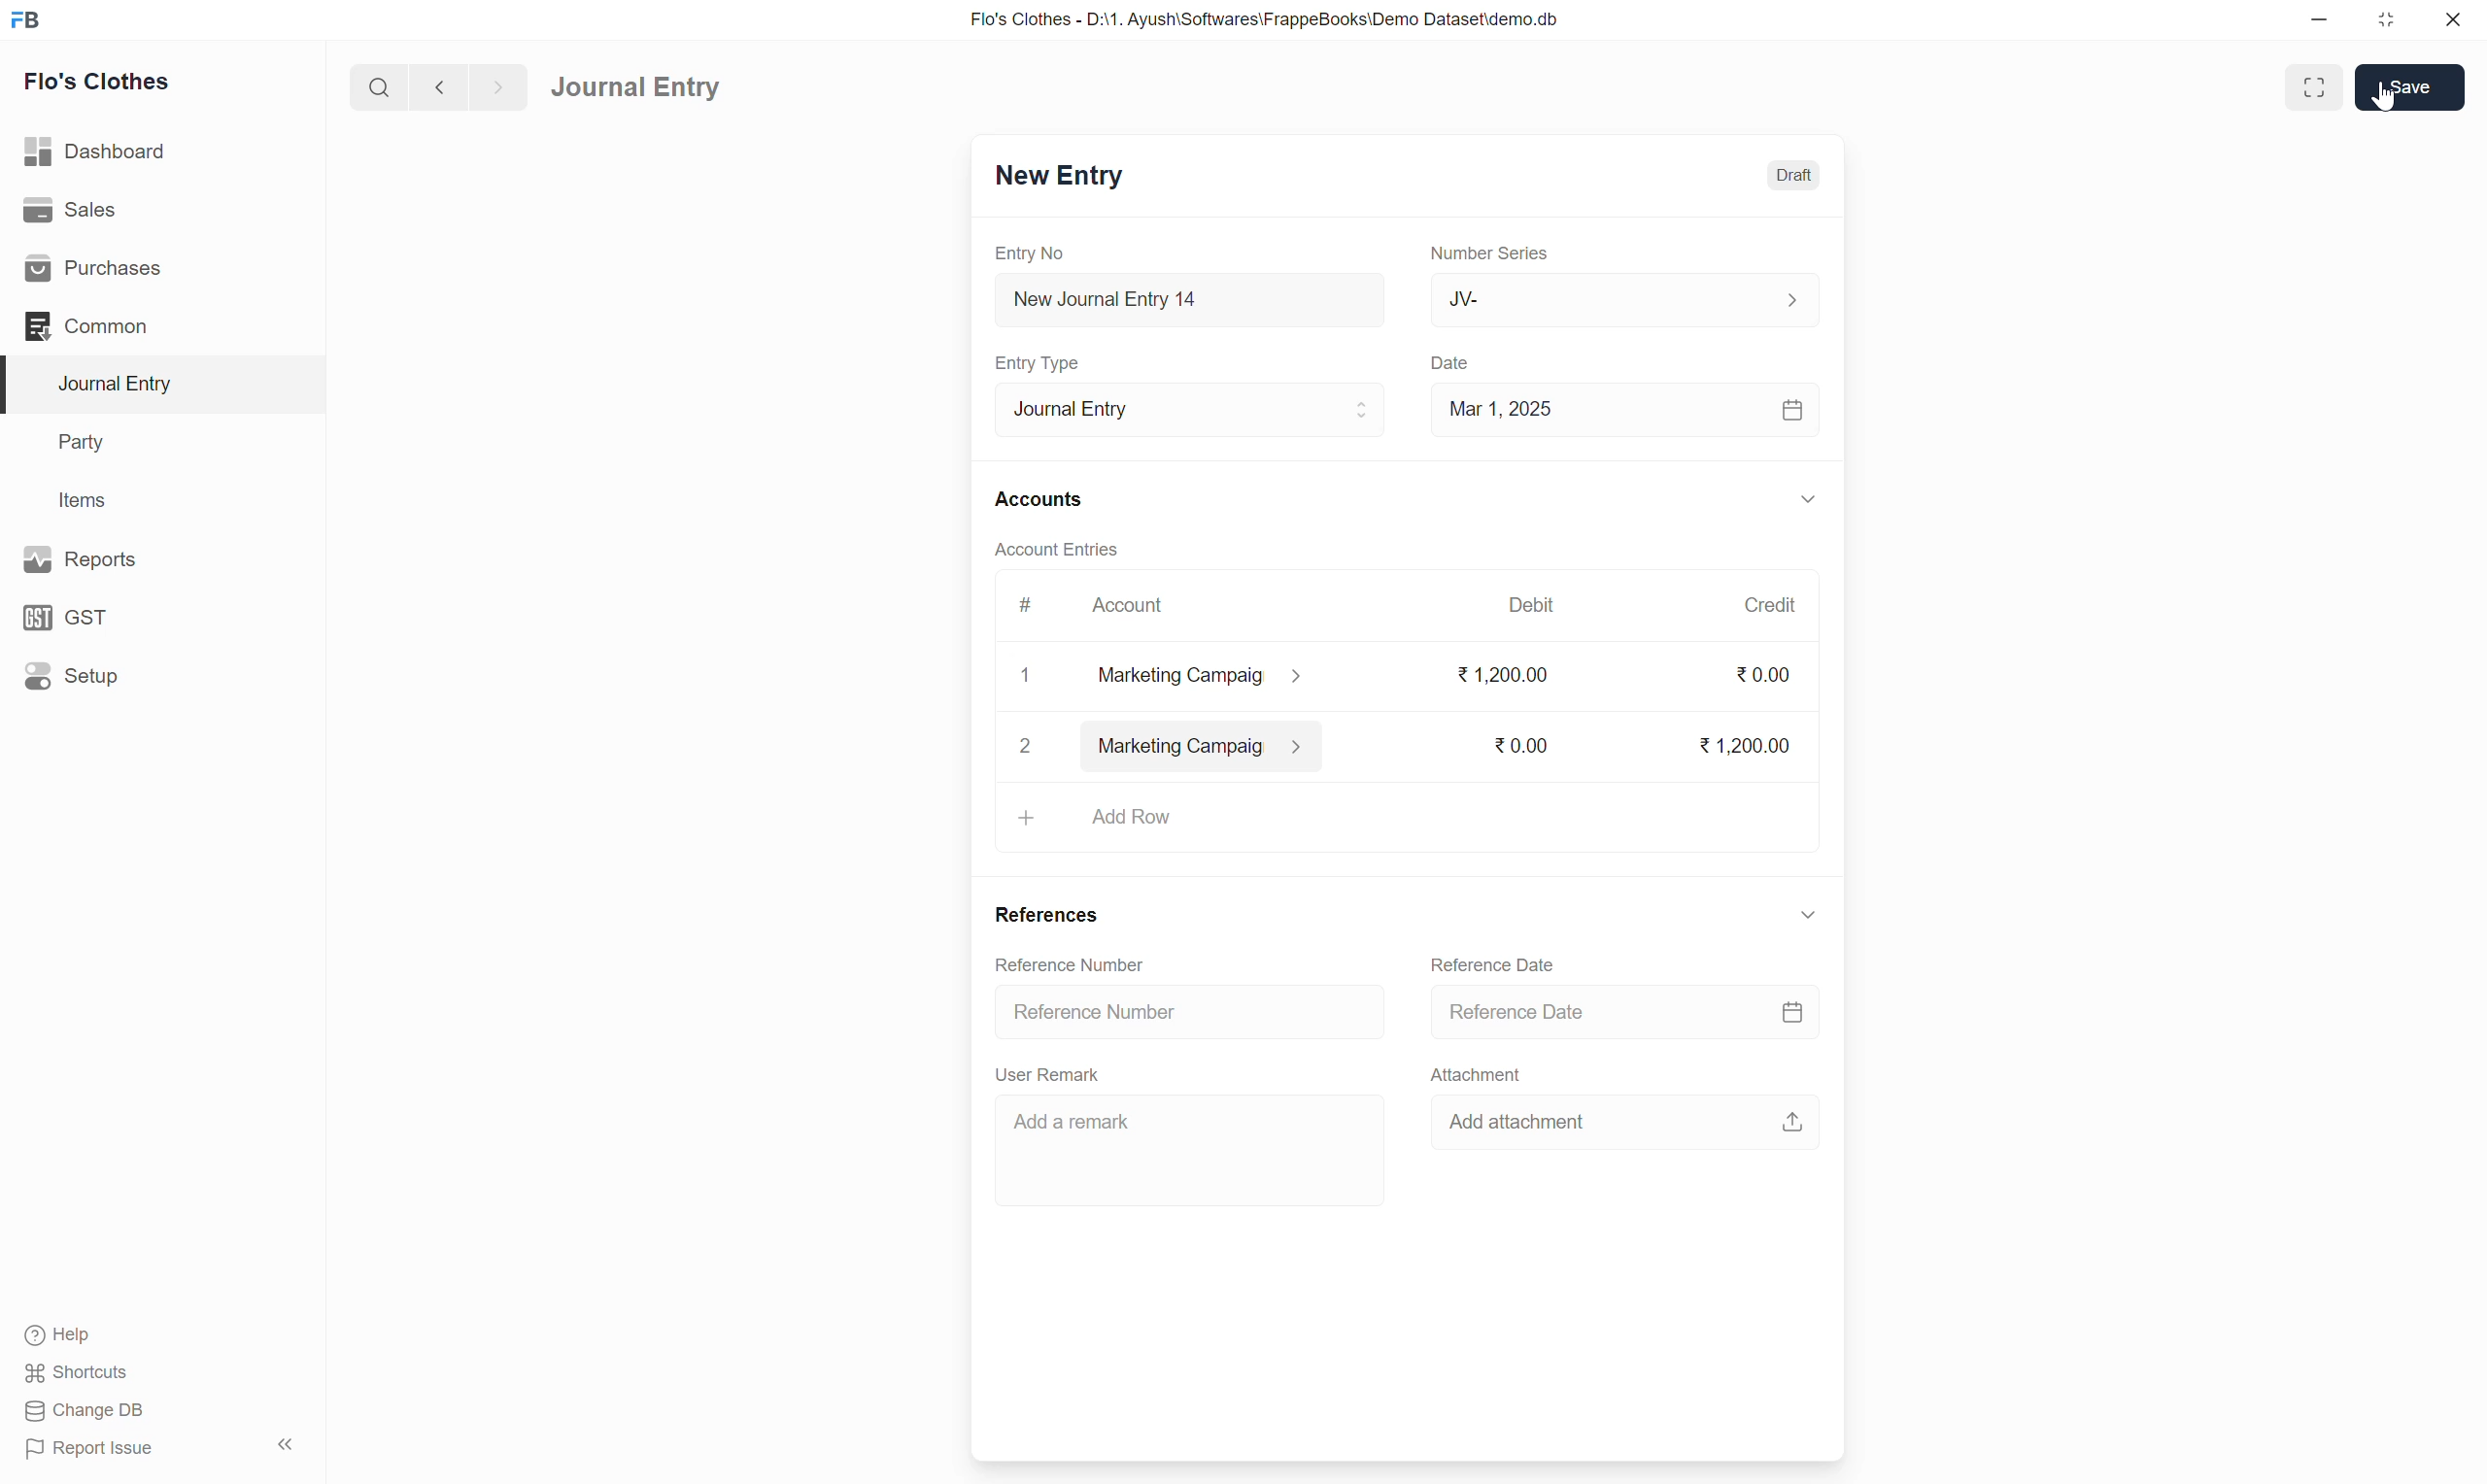 Image resolution: width=2487 pixels, height=1484 pixels. What do you see at coordinates (2453, 19) in the screenshot?
I see `close` at bounding box center [2453, 19].